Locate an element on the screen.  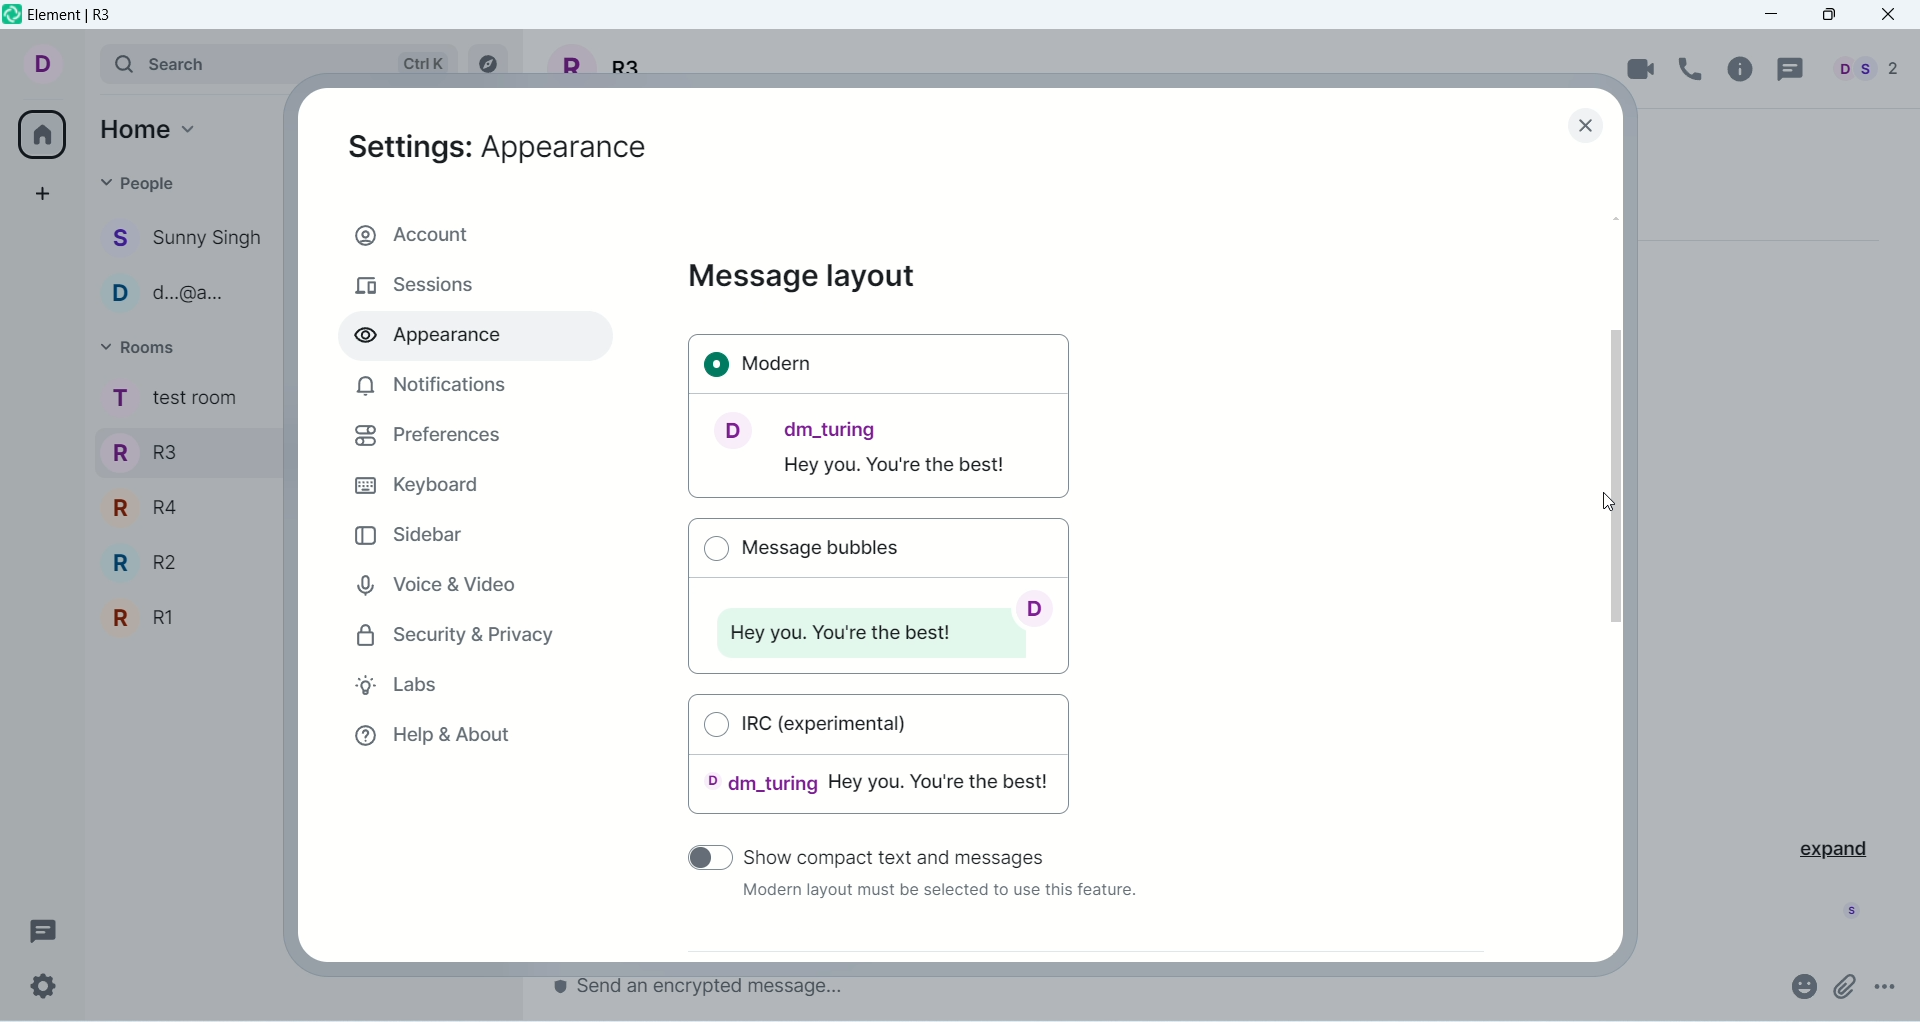
help & about is located at coordinates (431, 740).